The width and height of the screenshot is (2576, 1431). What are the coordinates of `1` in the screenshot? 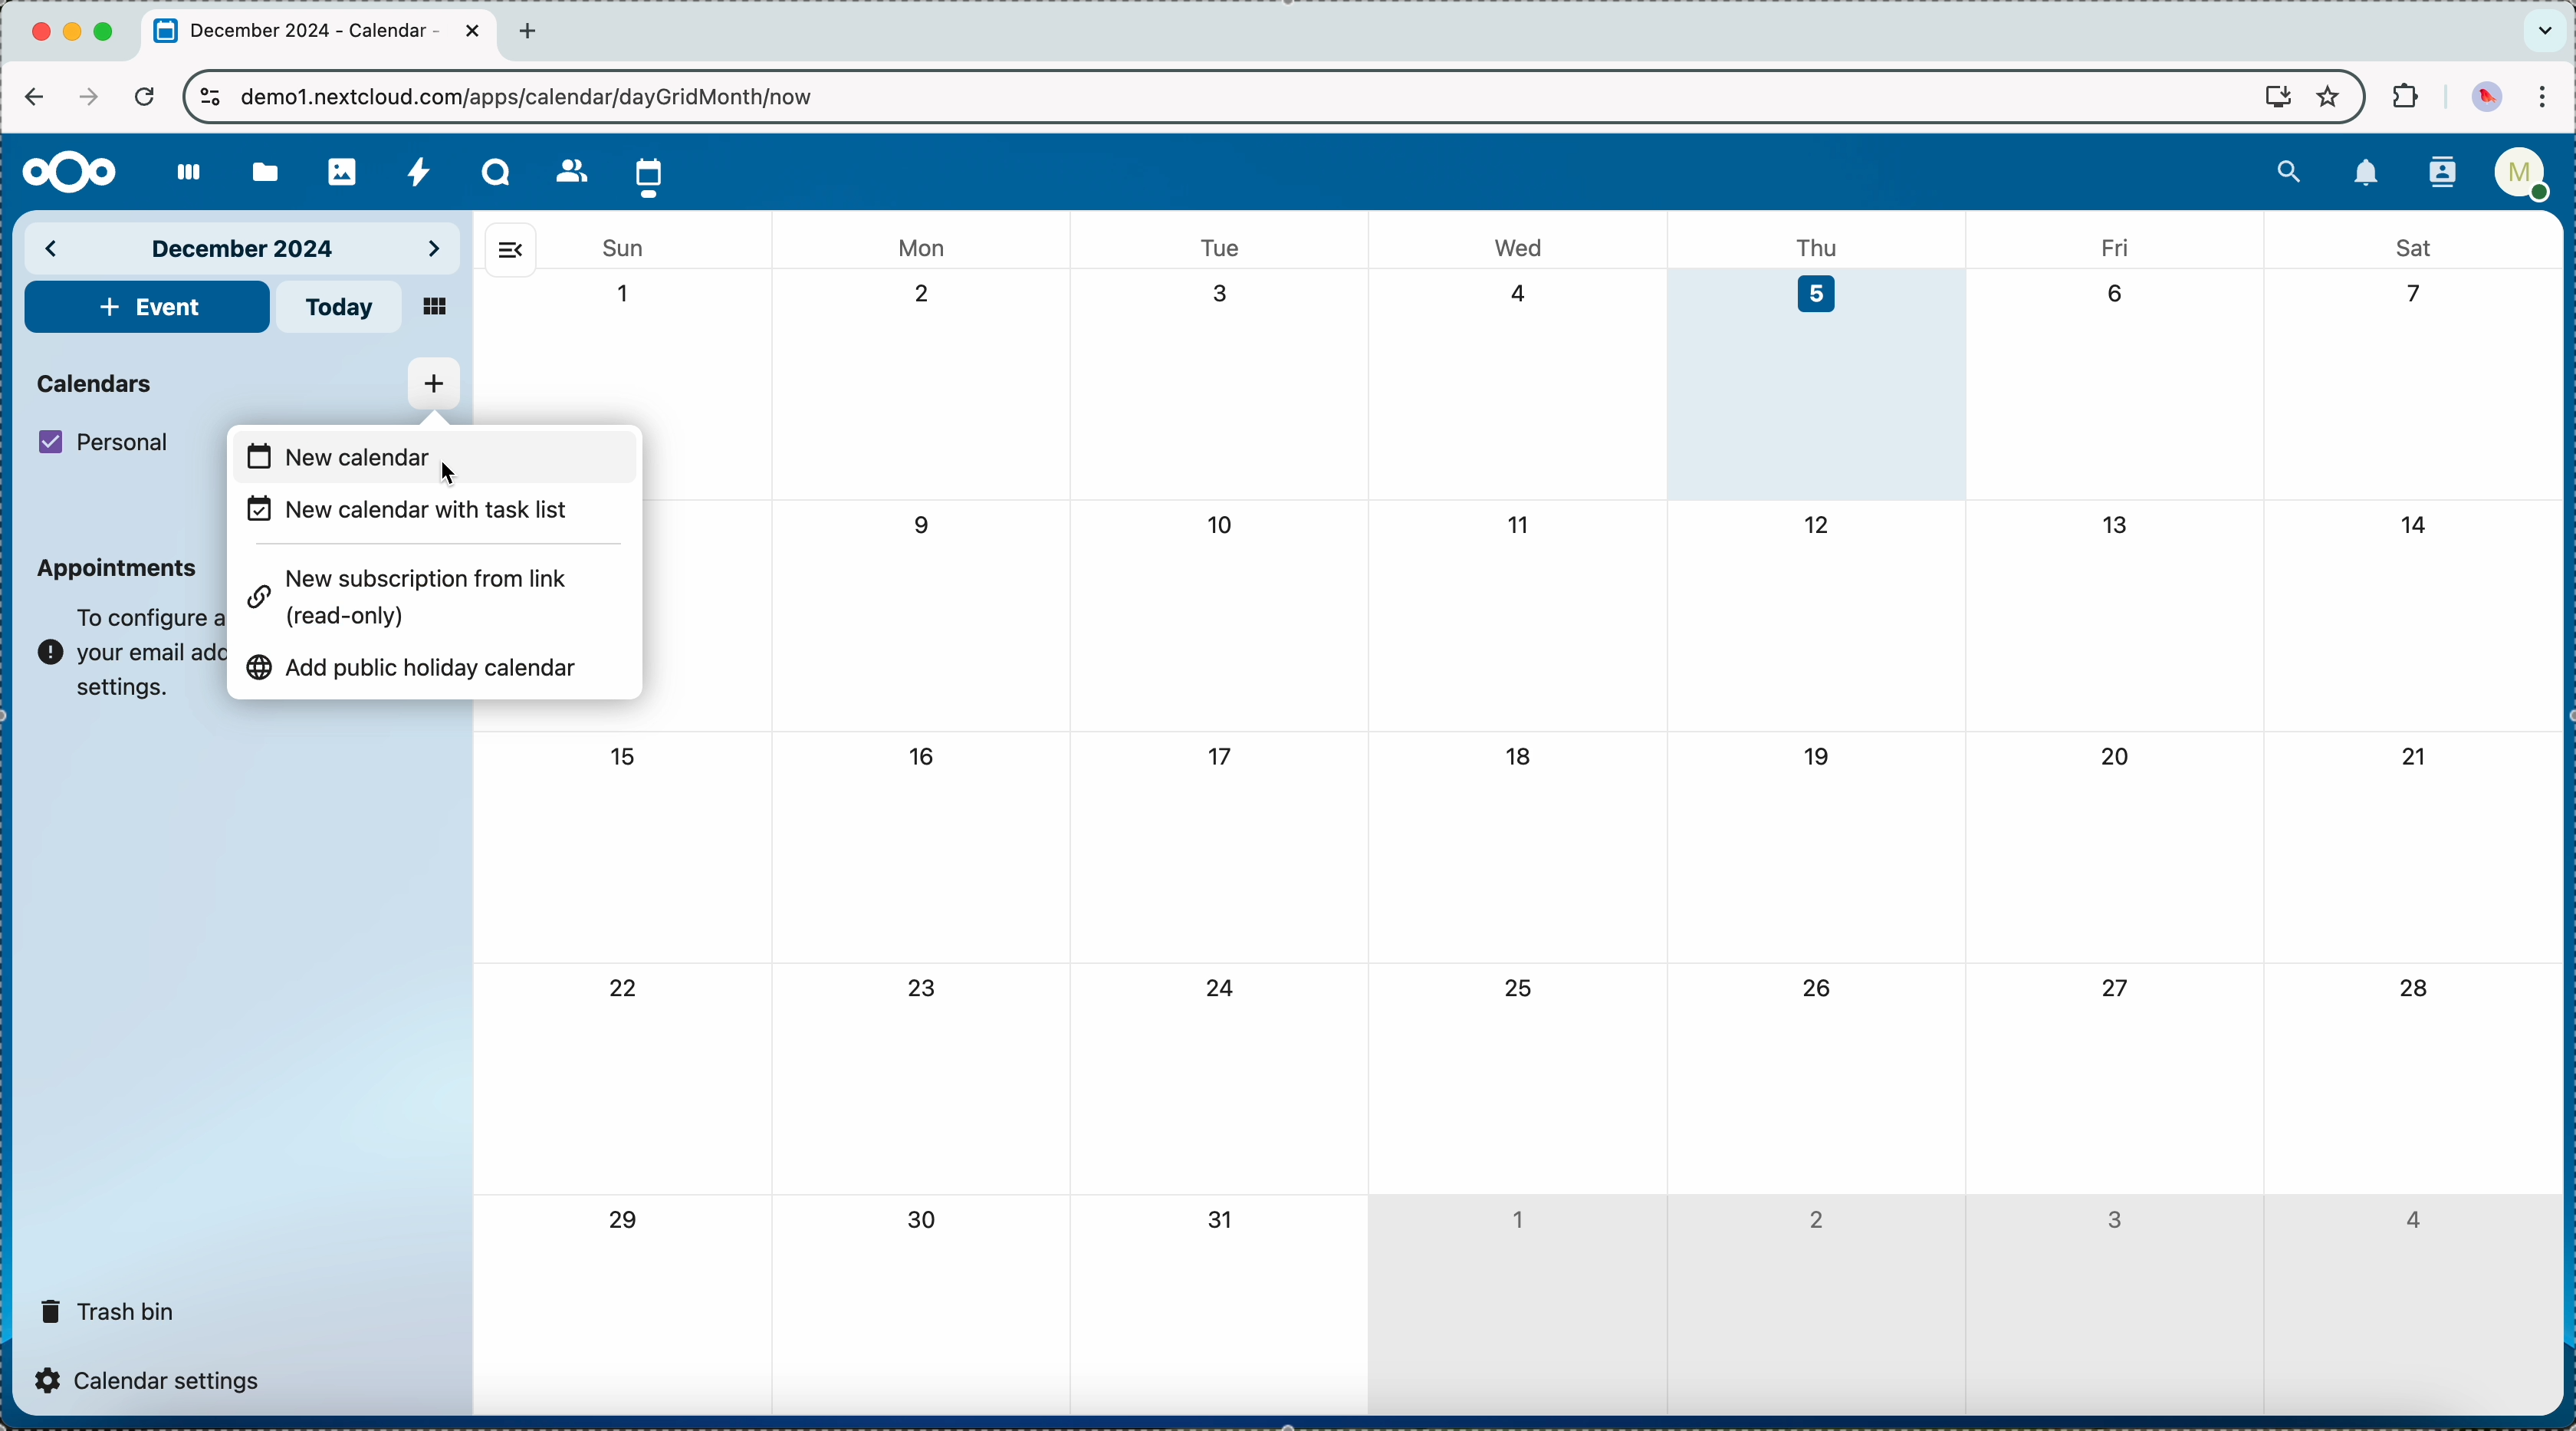 It's located at (1516, 1214).